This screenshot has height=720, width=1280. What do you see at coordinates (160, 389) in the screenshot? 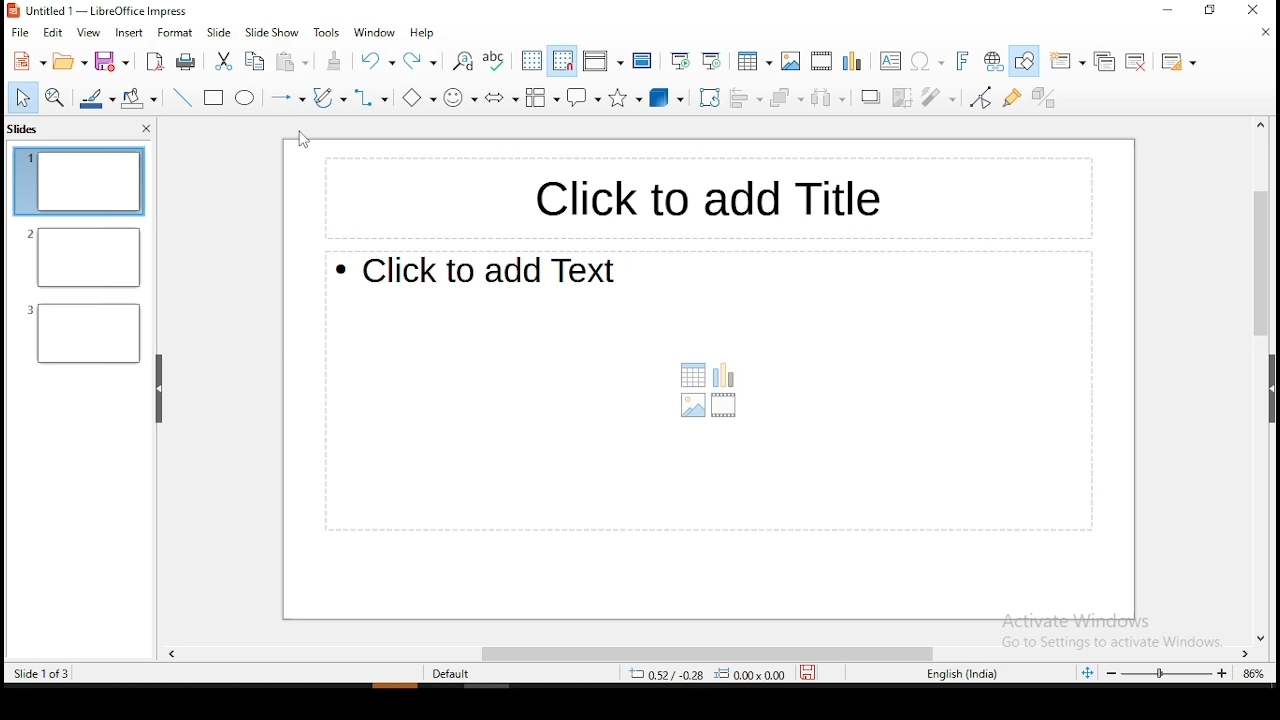
I see `drag handle` at bounding box center [160, 389].